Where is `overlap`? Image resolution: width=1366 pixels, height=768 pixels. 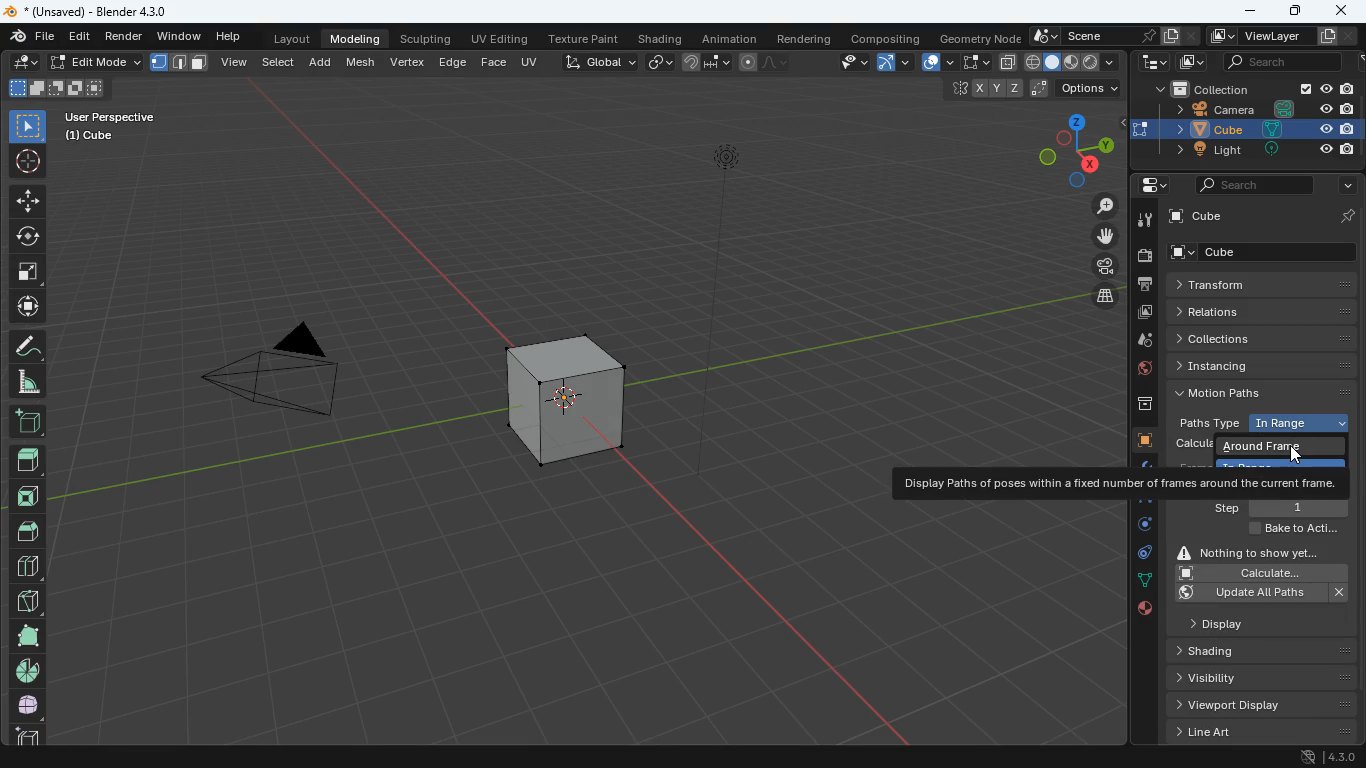 overlap is located at coordinates (937, 63).